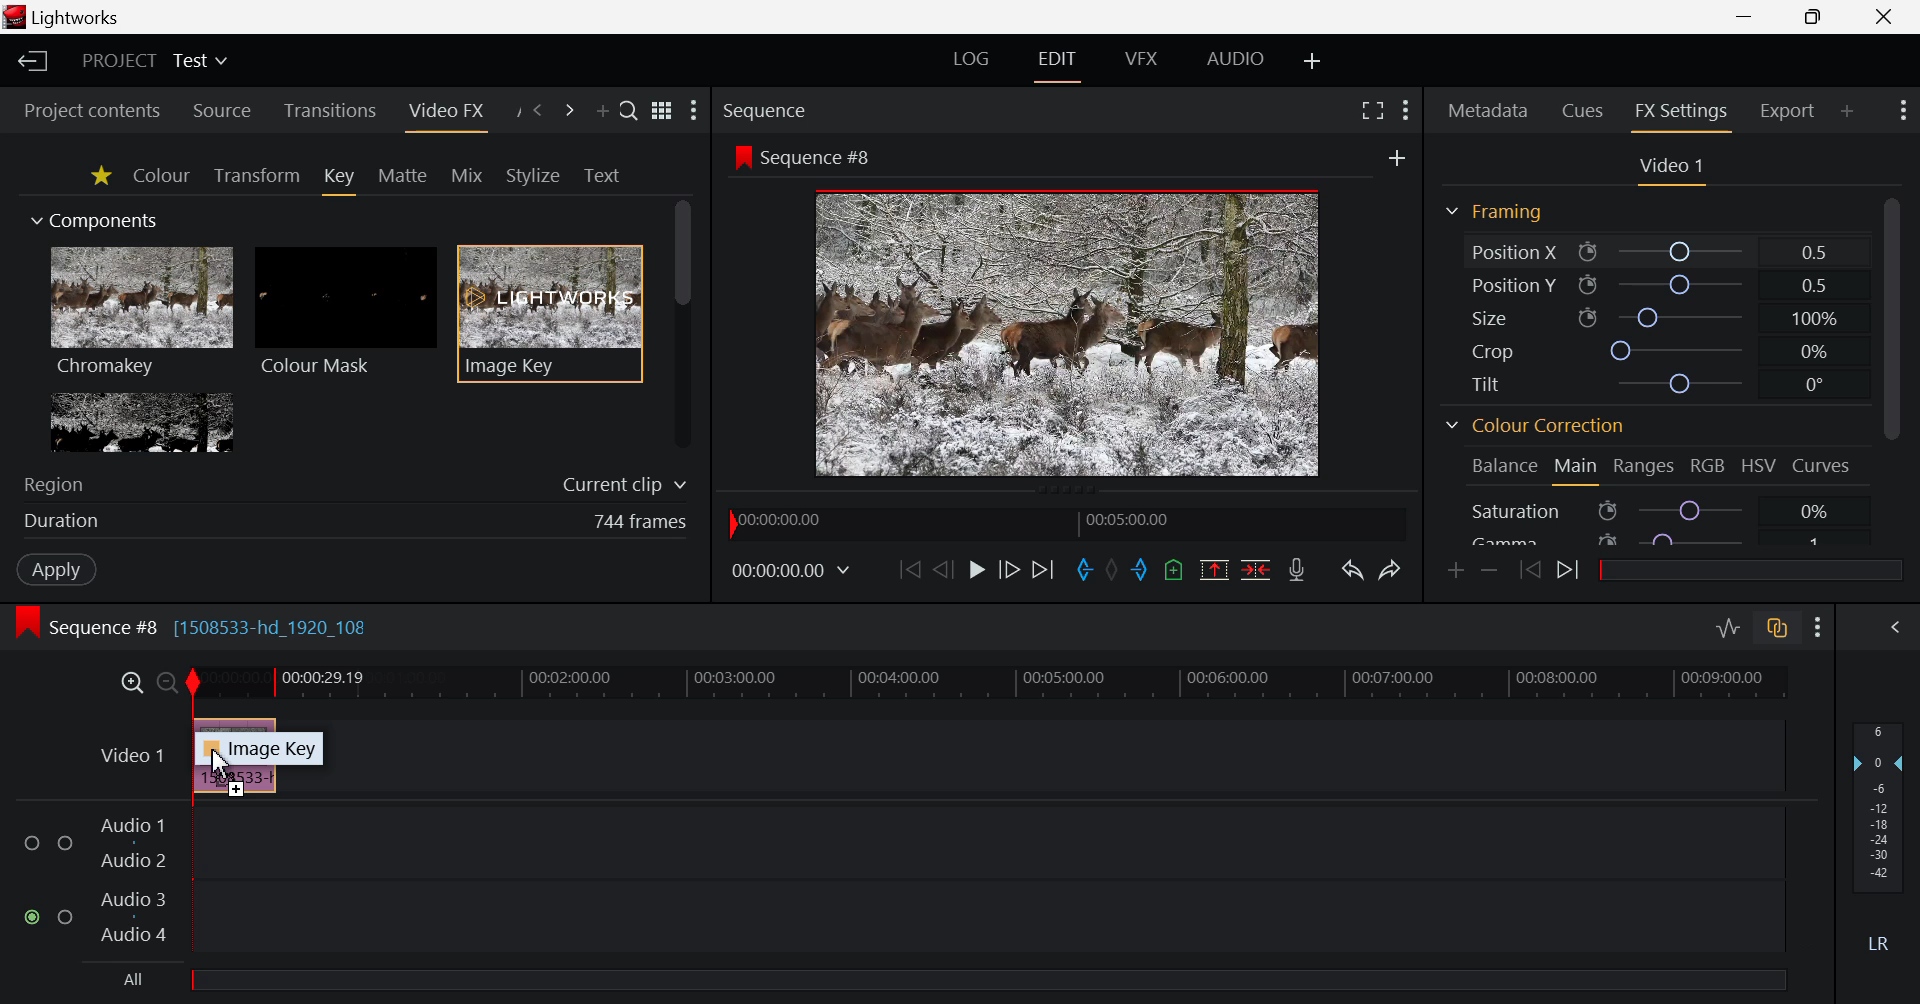 The height and width of the screenshot is (1004, 1920). I want to click on Saturation , so click(1692, 511).